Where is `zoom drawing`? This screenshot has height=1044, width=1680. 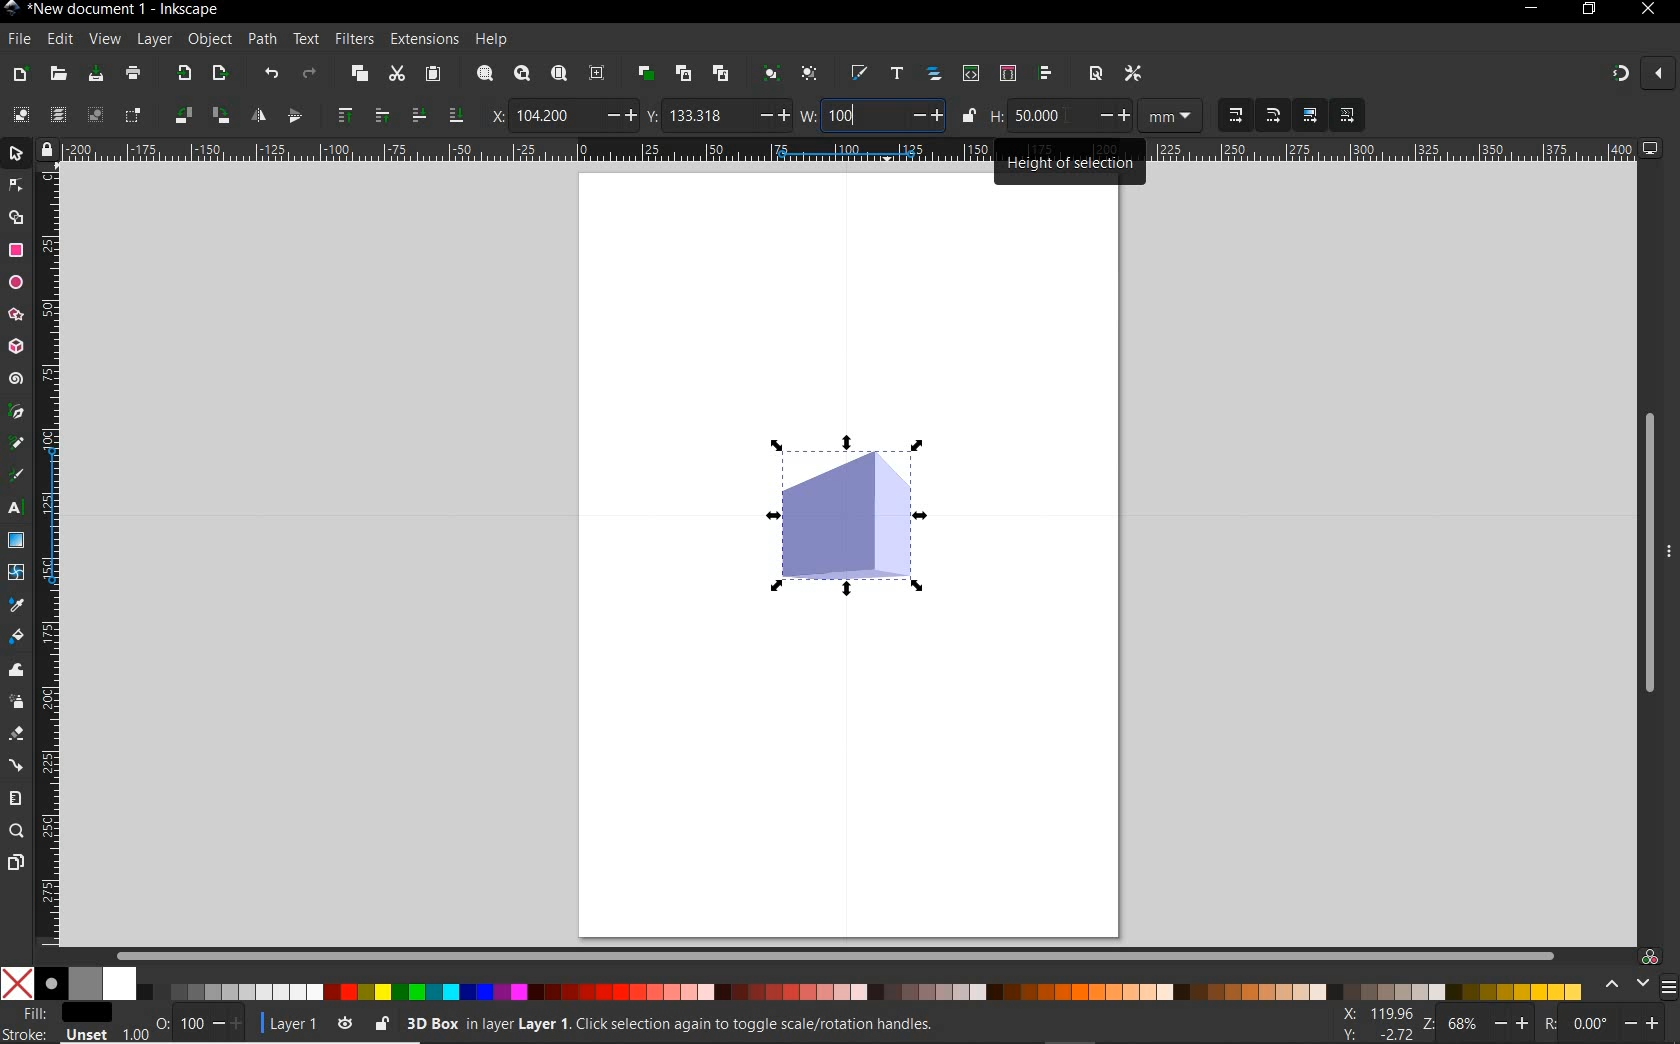 zoom drawing is located at coordinates (522, 72).